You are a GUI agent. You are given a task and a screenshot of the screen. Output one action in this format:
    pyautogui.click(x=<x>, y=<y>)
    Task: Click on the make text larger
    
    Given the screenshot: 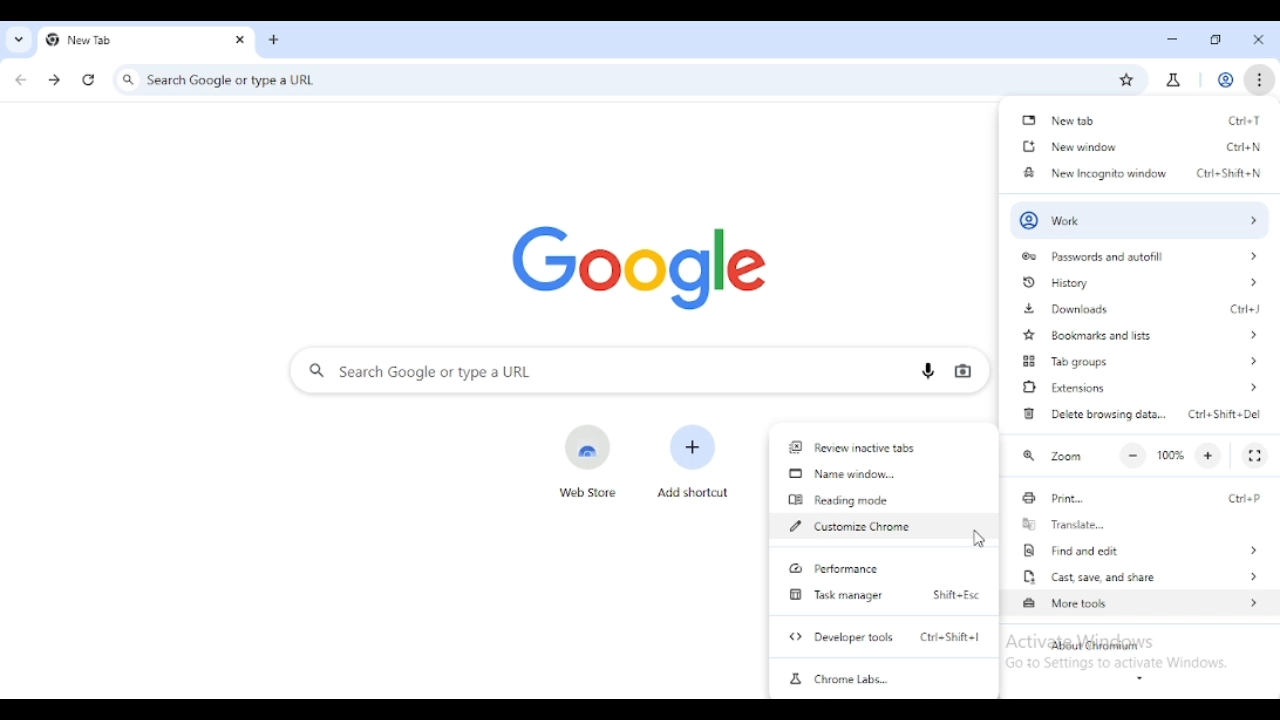 What is the action you would take?
    pyautogui.click(x=1210, y=457)
    